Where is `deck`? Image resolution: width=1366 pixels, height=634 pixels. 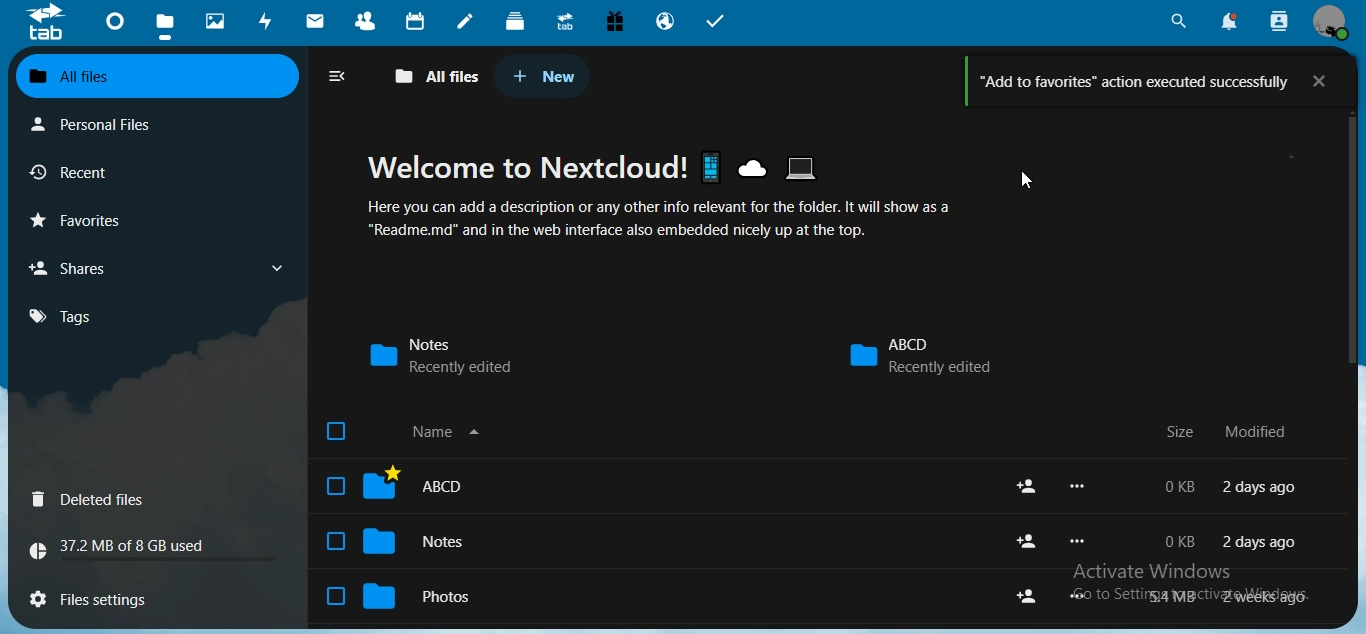
deck is located at coordinates (517, 20).